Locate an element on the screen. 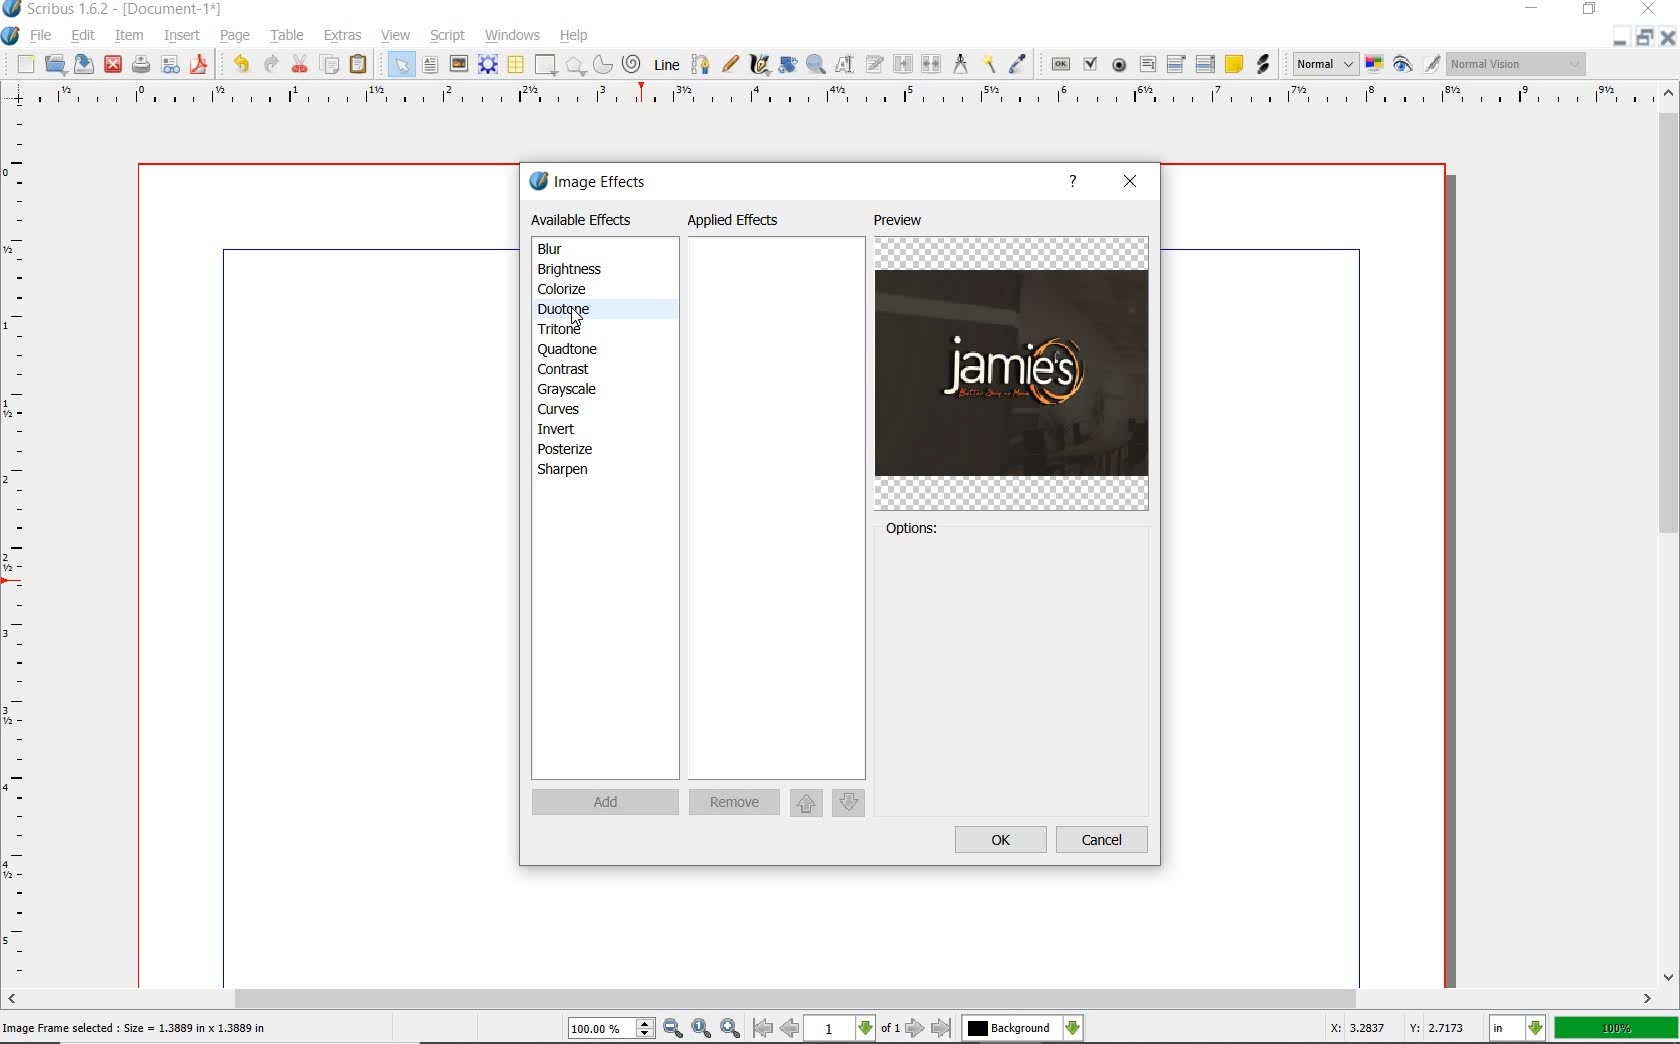 This screenshot has width=1680, height=1044. help is located at coordinates (1076, 183).